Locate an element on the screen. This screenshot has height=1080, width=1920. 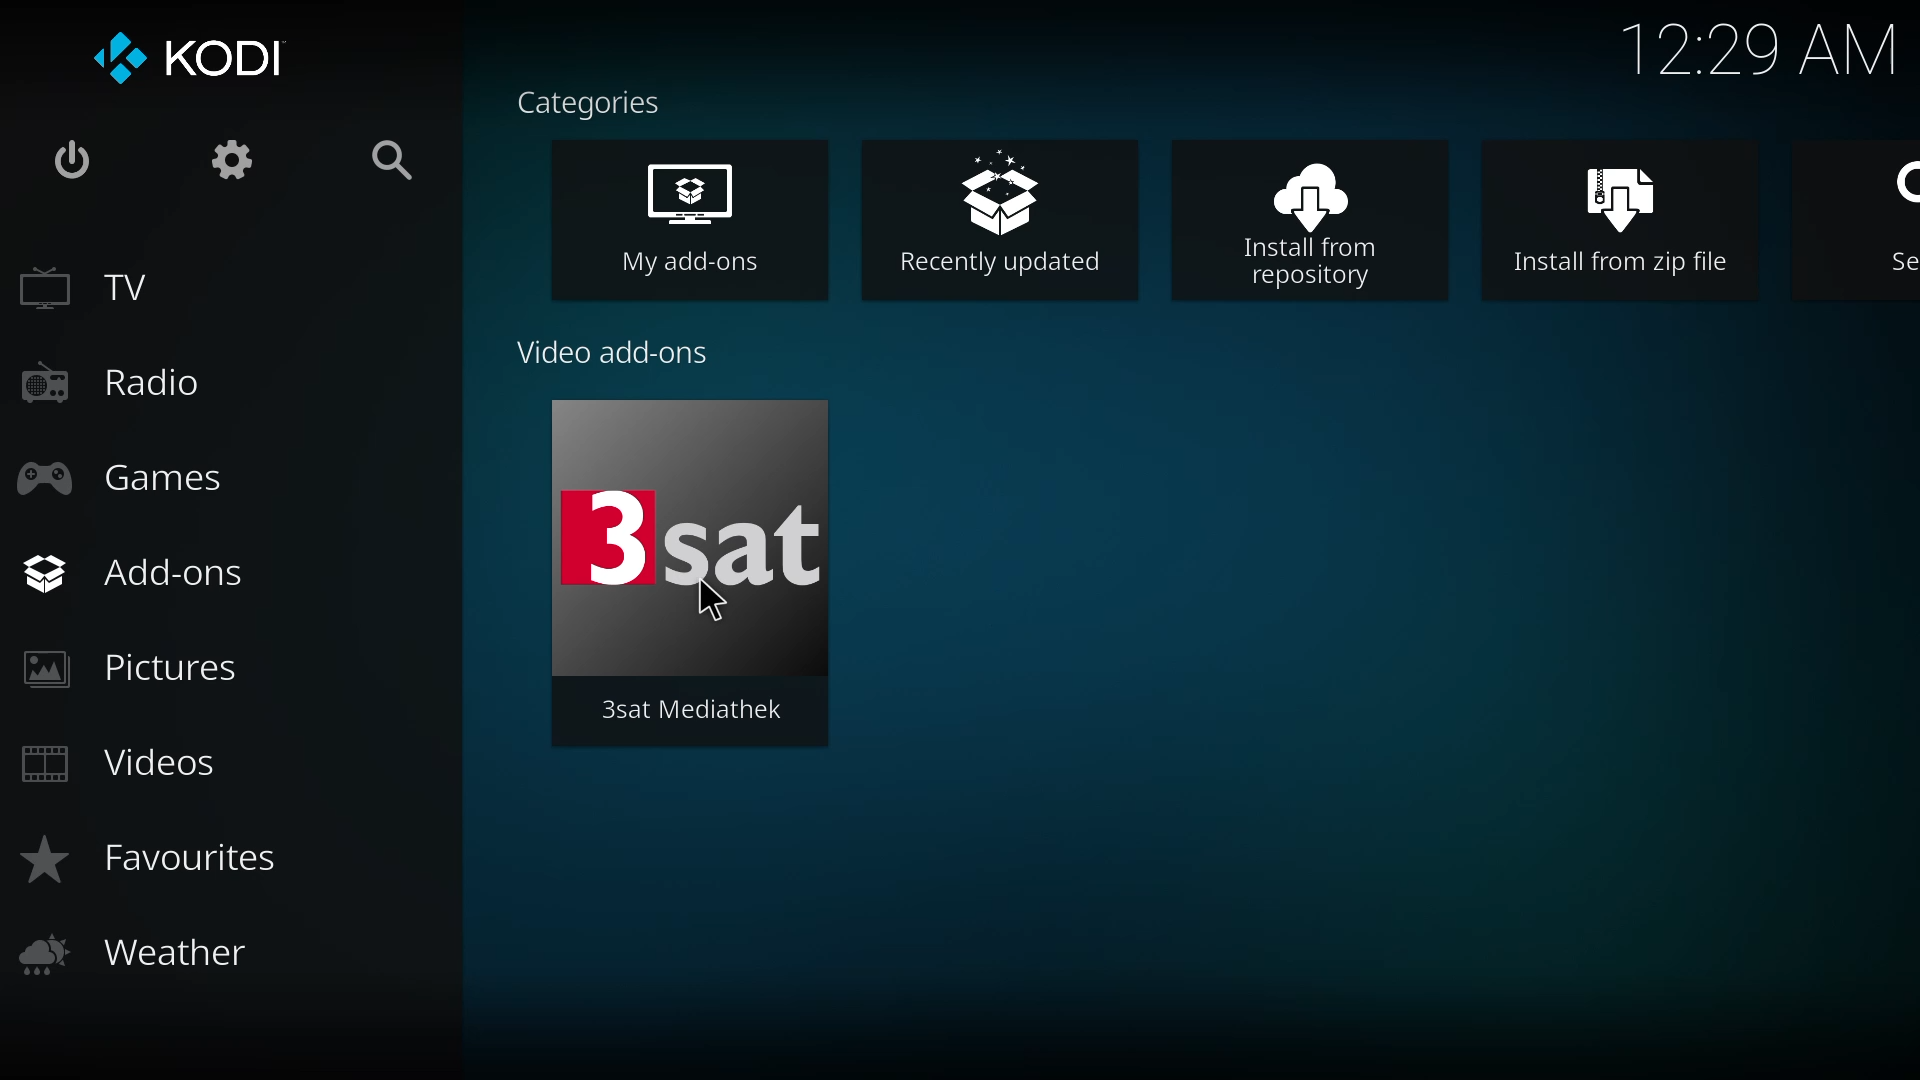
my add ons is located at coordinates (688, 218).